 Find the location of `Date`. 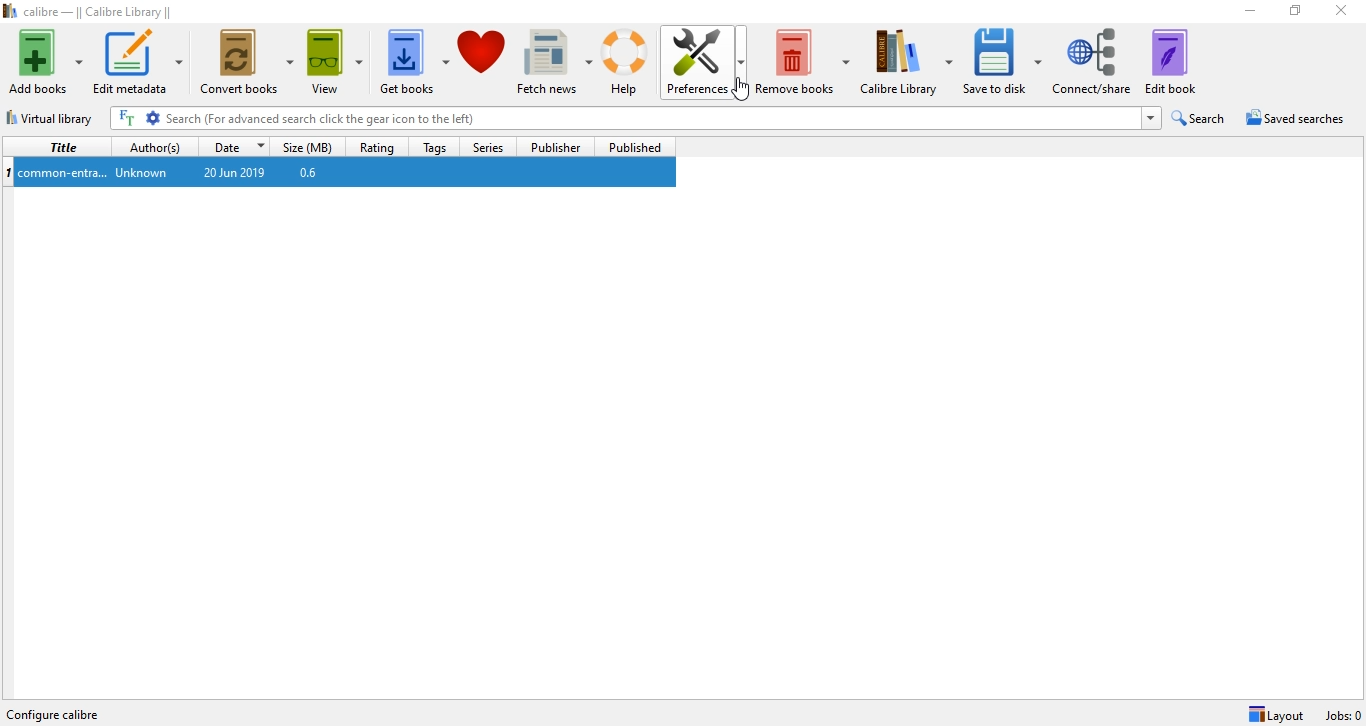

Date is located at coordinates (237, 145).